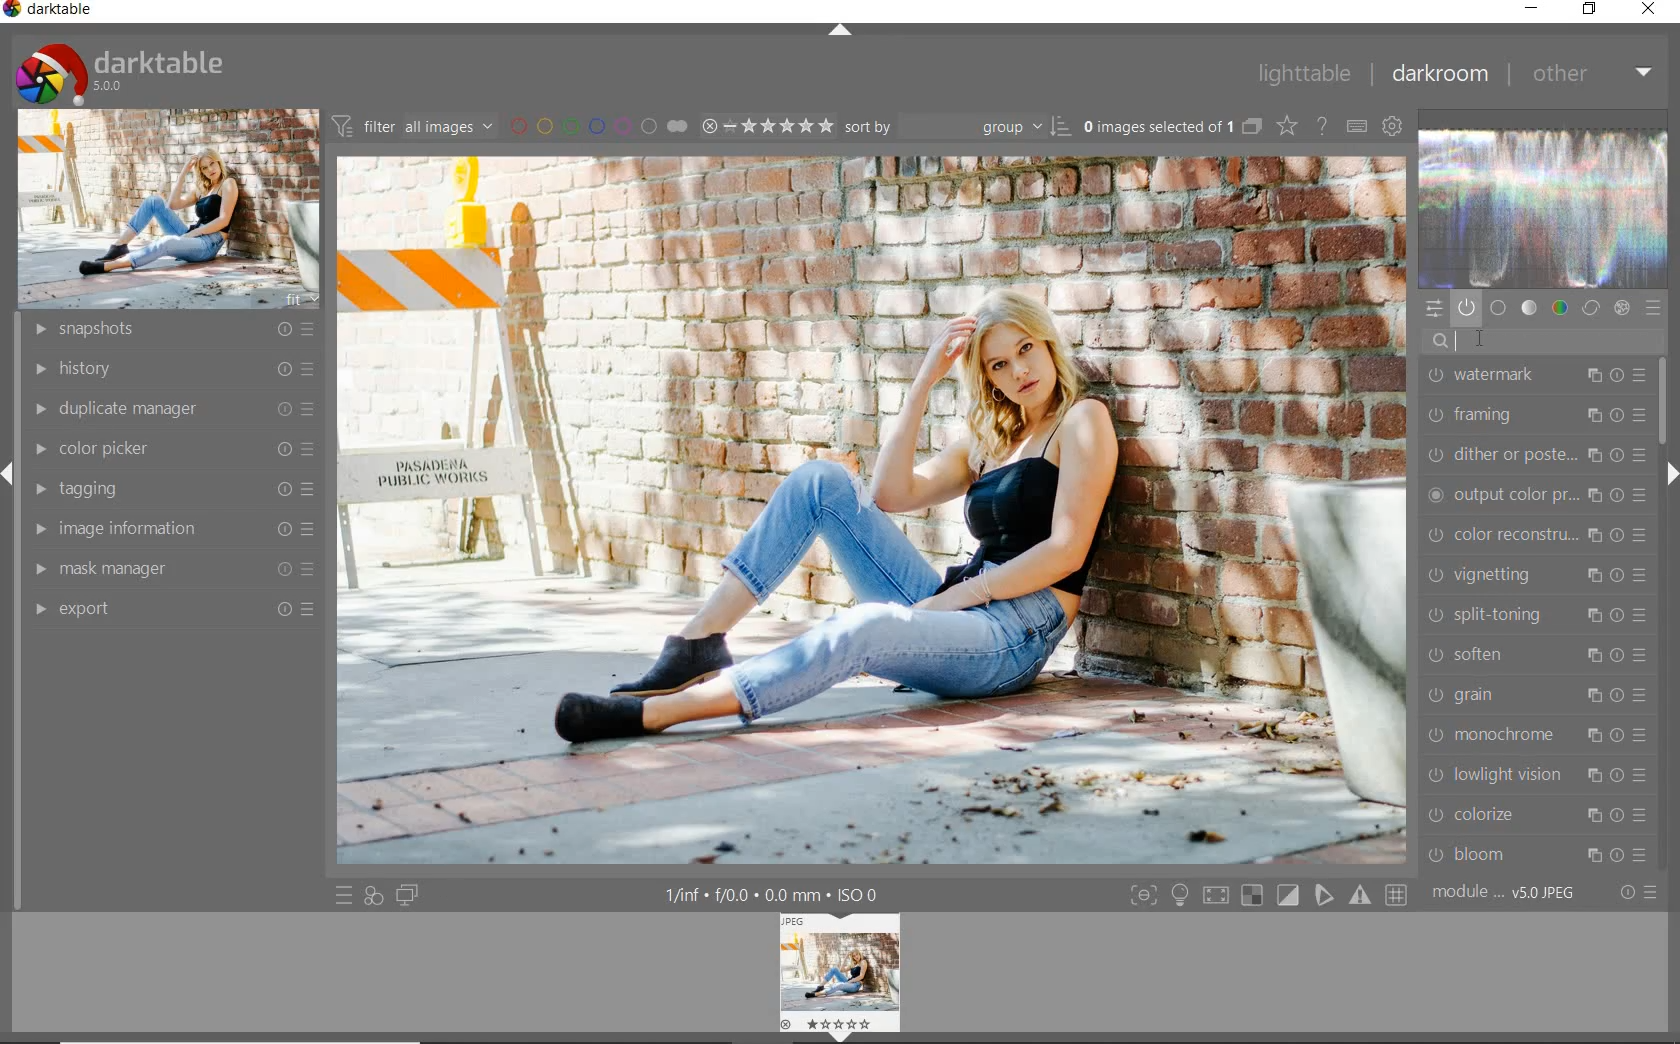 The width and height of the screenshot is (1680, 1044). Describe the element at coordinates (767, 128) in the screenshot. I see `selected Image range rating` at that location.